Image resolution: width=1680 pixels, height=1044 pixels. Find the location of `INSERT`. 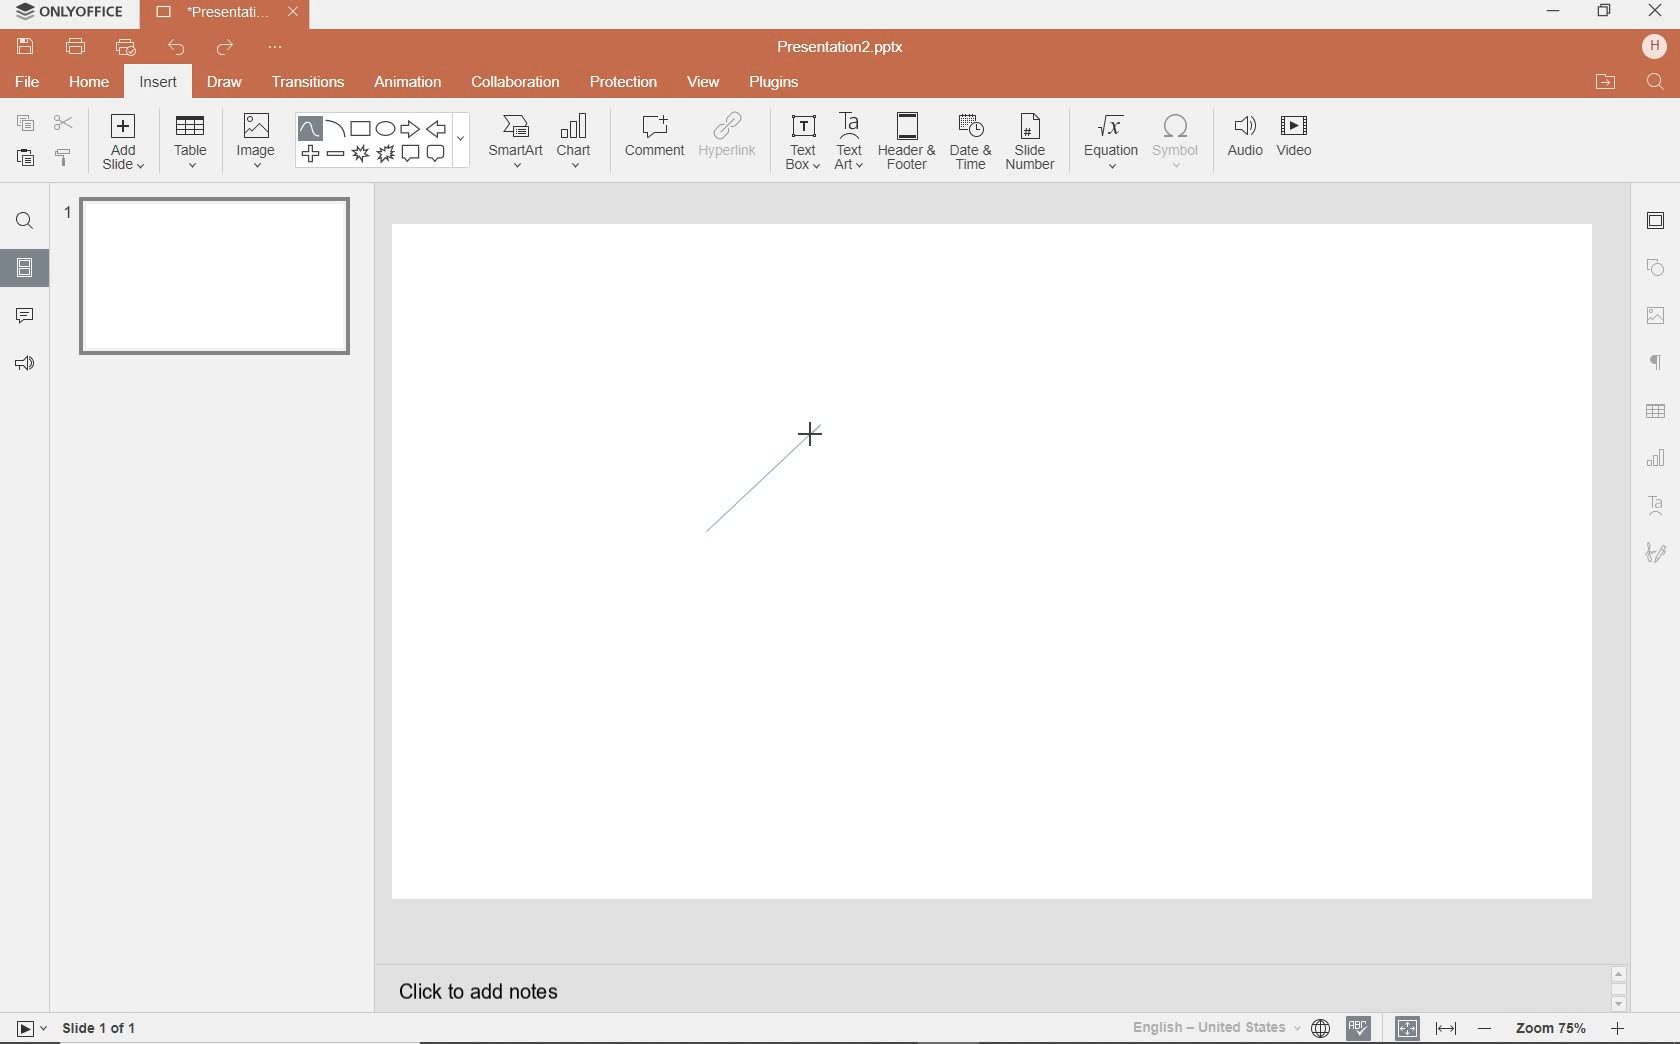

INSERT is located at coordinates (159, 83).